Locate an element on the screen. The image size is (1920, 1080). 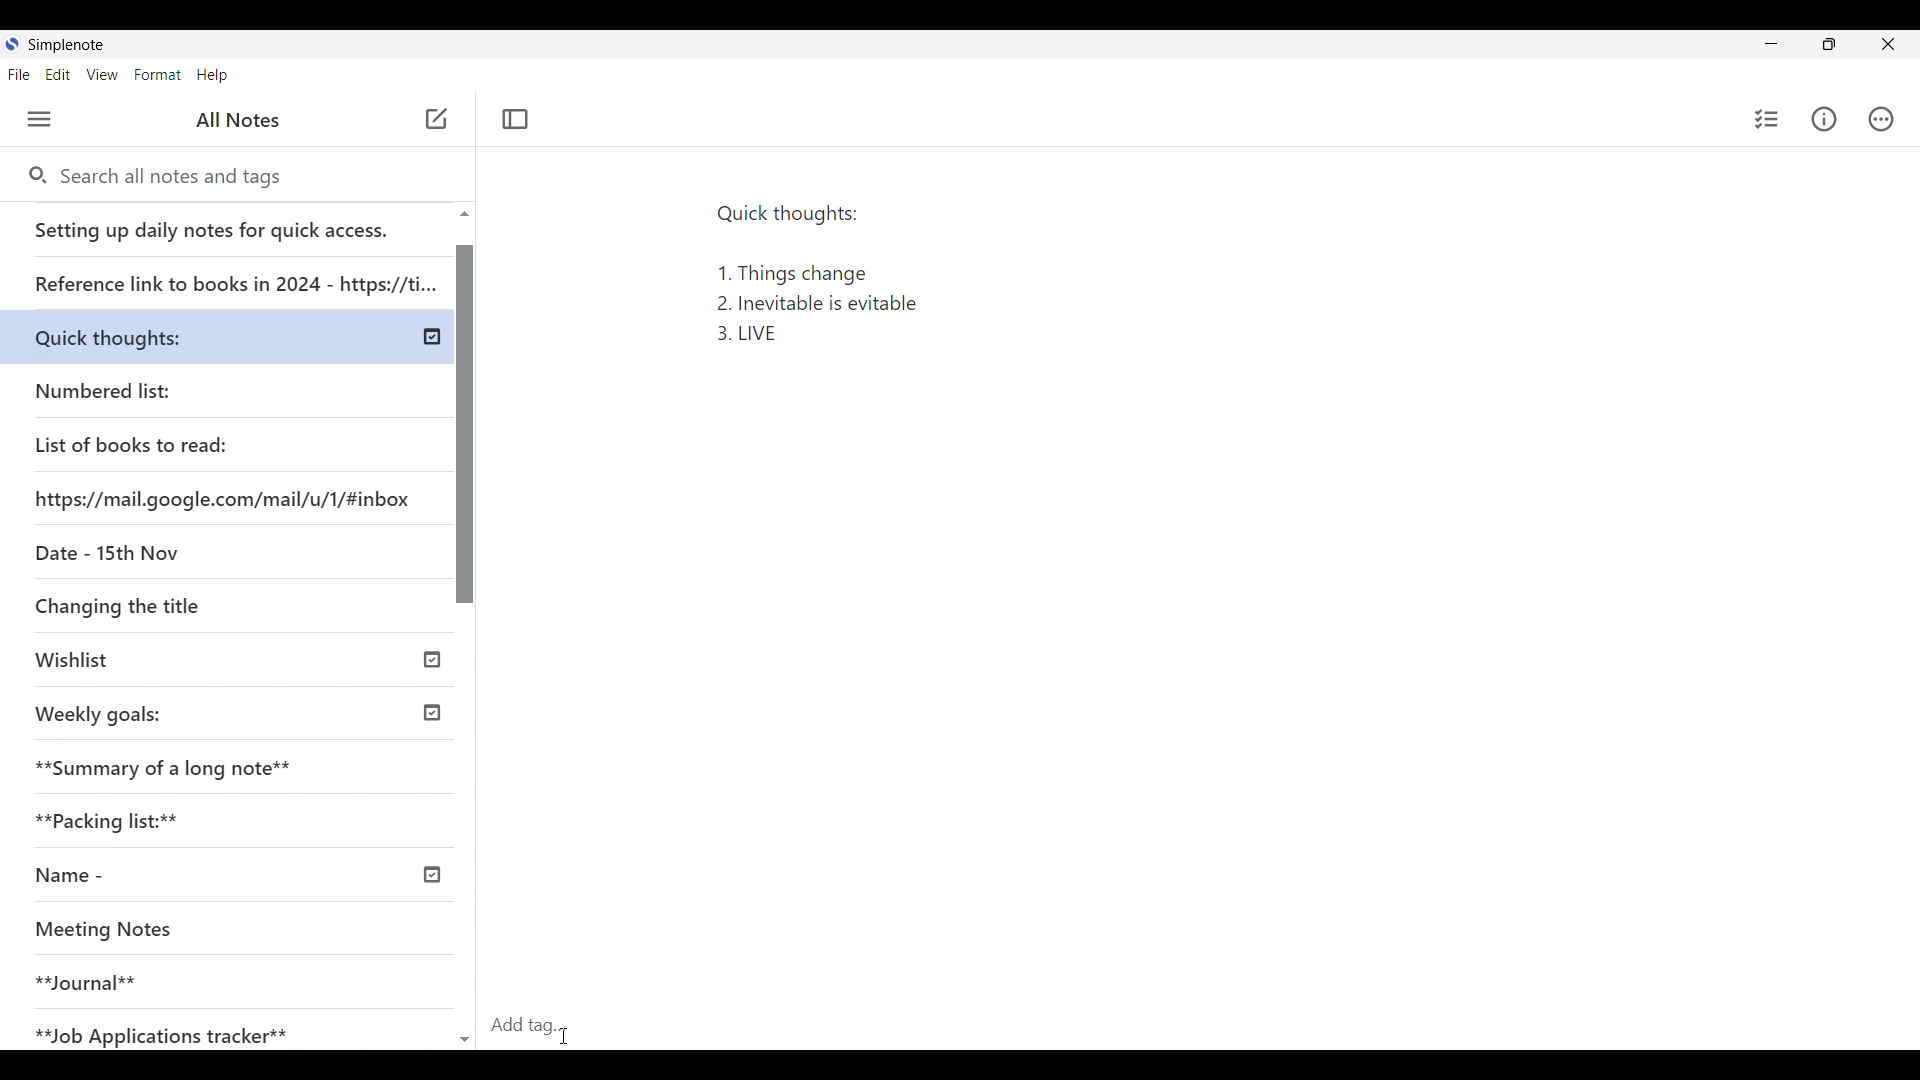
Minimize is located at coordinates (1771, 43).